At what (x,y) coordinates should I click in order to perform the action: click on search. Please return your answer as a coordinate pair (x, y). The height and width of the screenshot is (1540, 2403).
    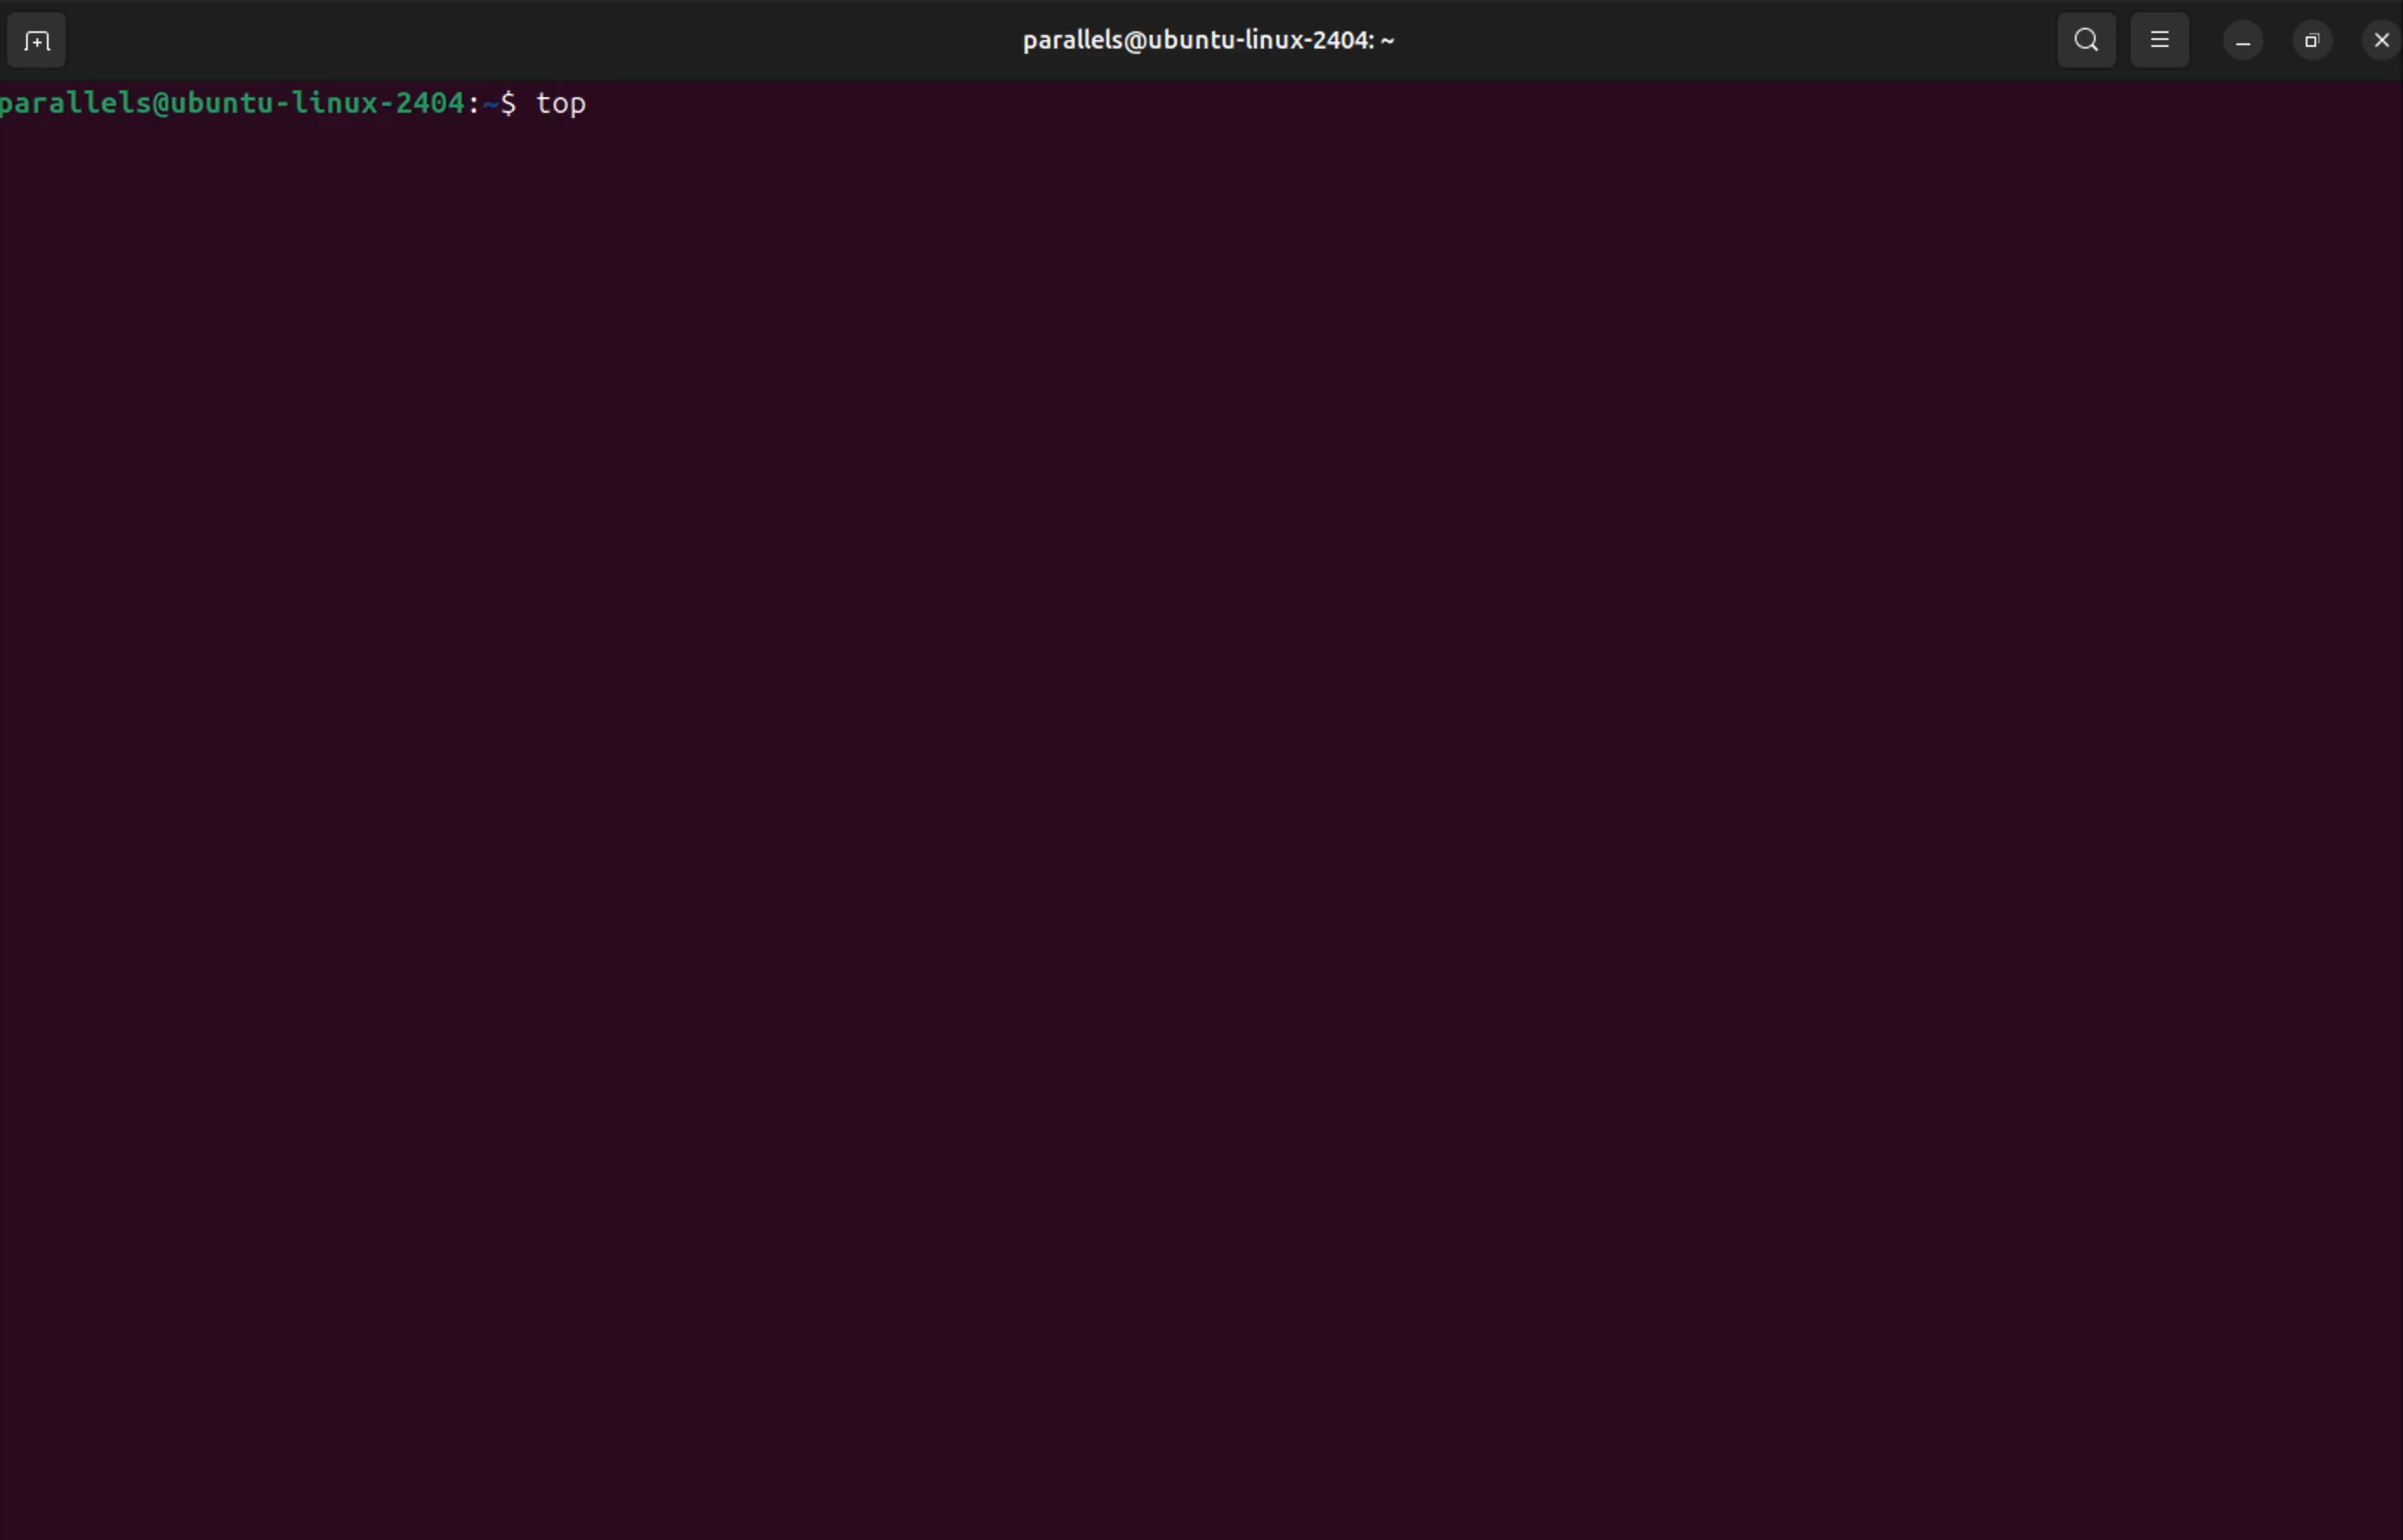
    Looking at the image, I should click on (2088, 36).